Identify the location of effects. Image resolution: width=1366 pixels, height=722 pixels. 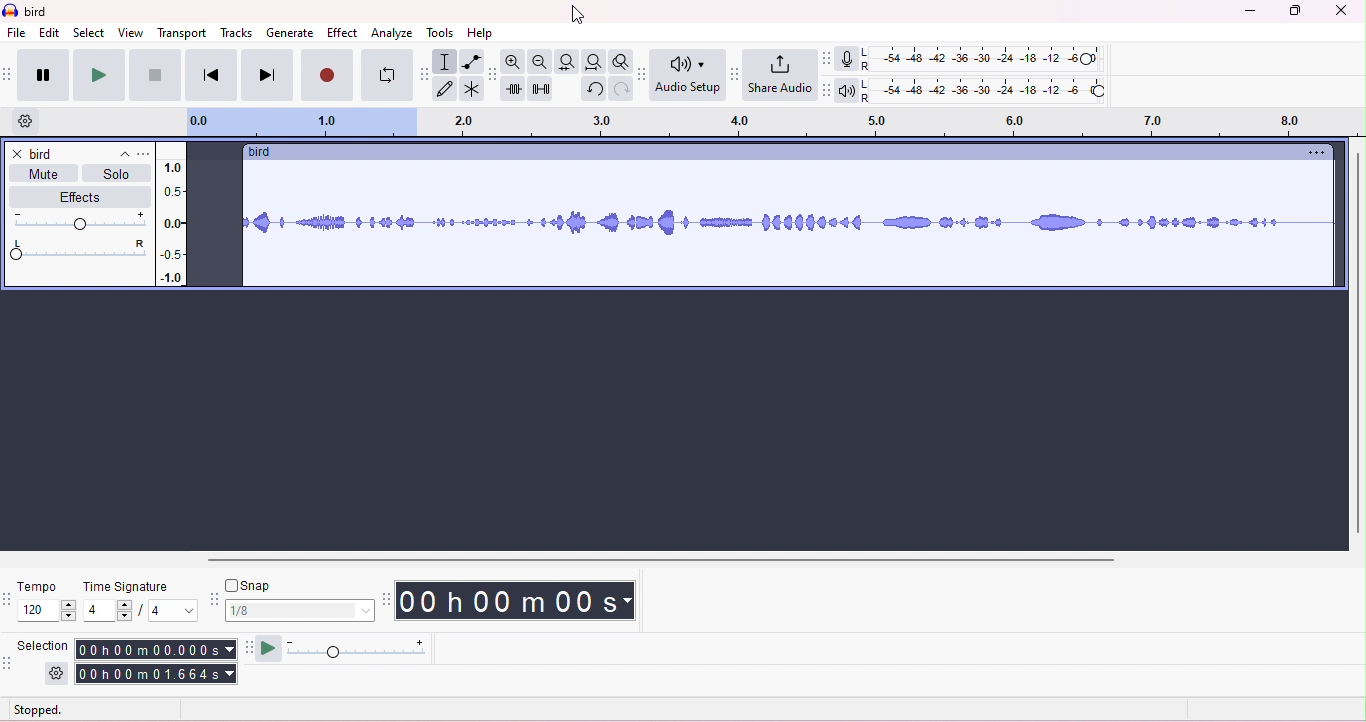
(73, 197).